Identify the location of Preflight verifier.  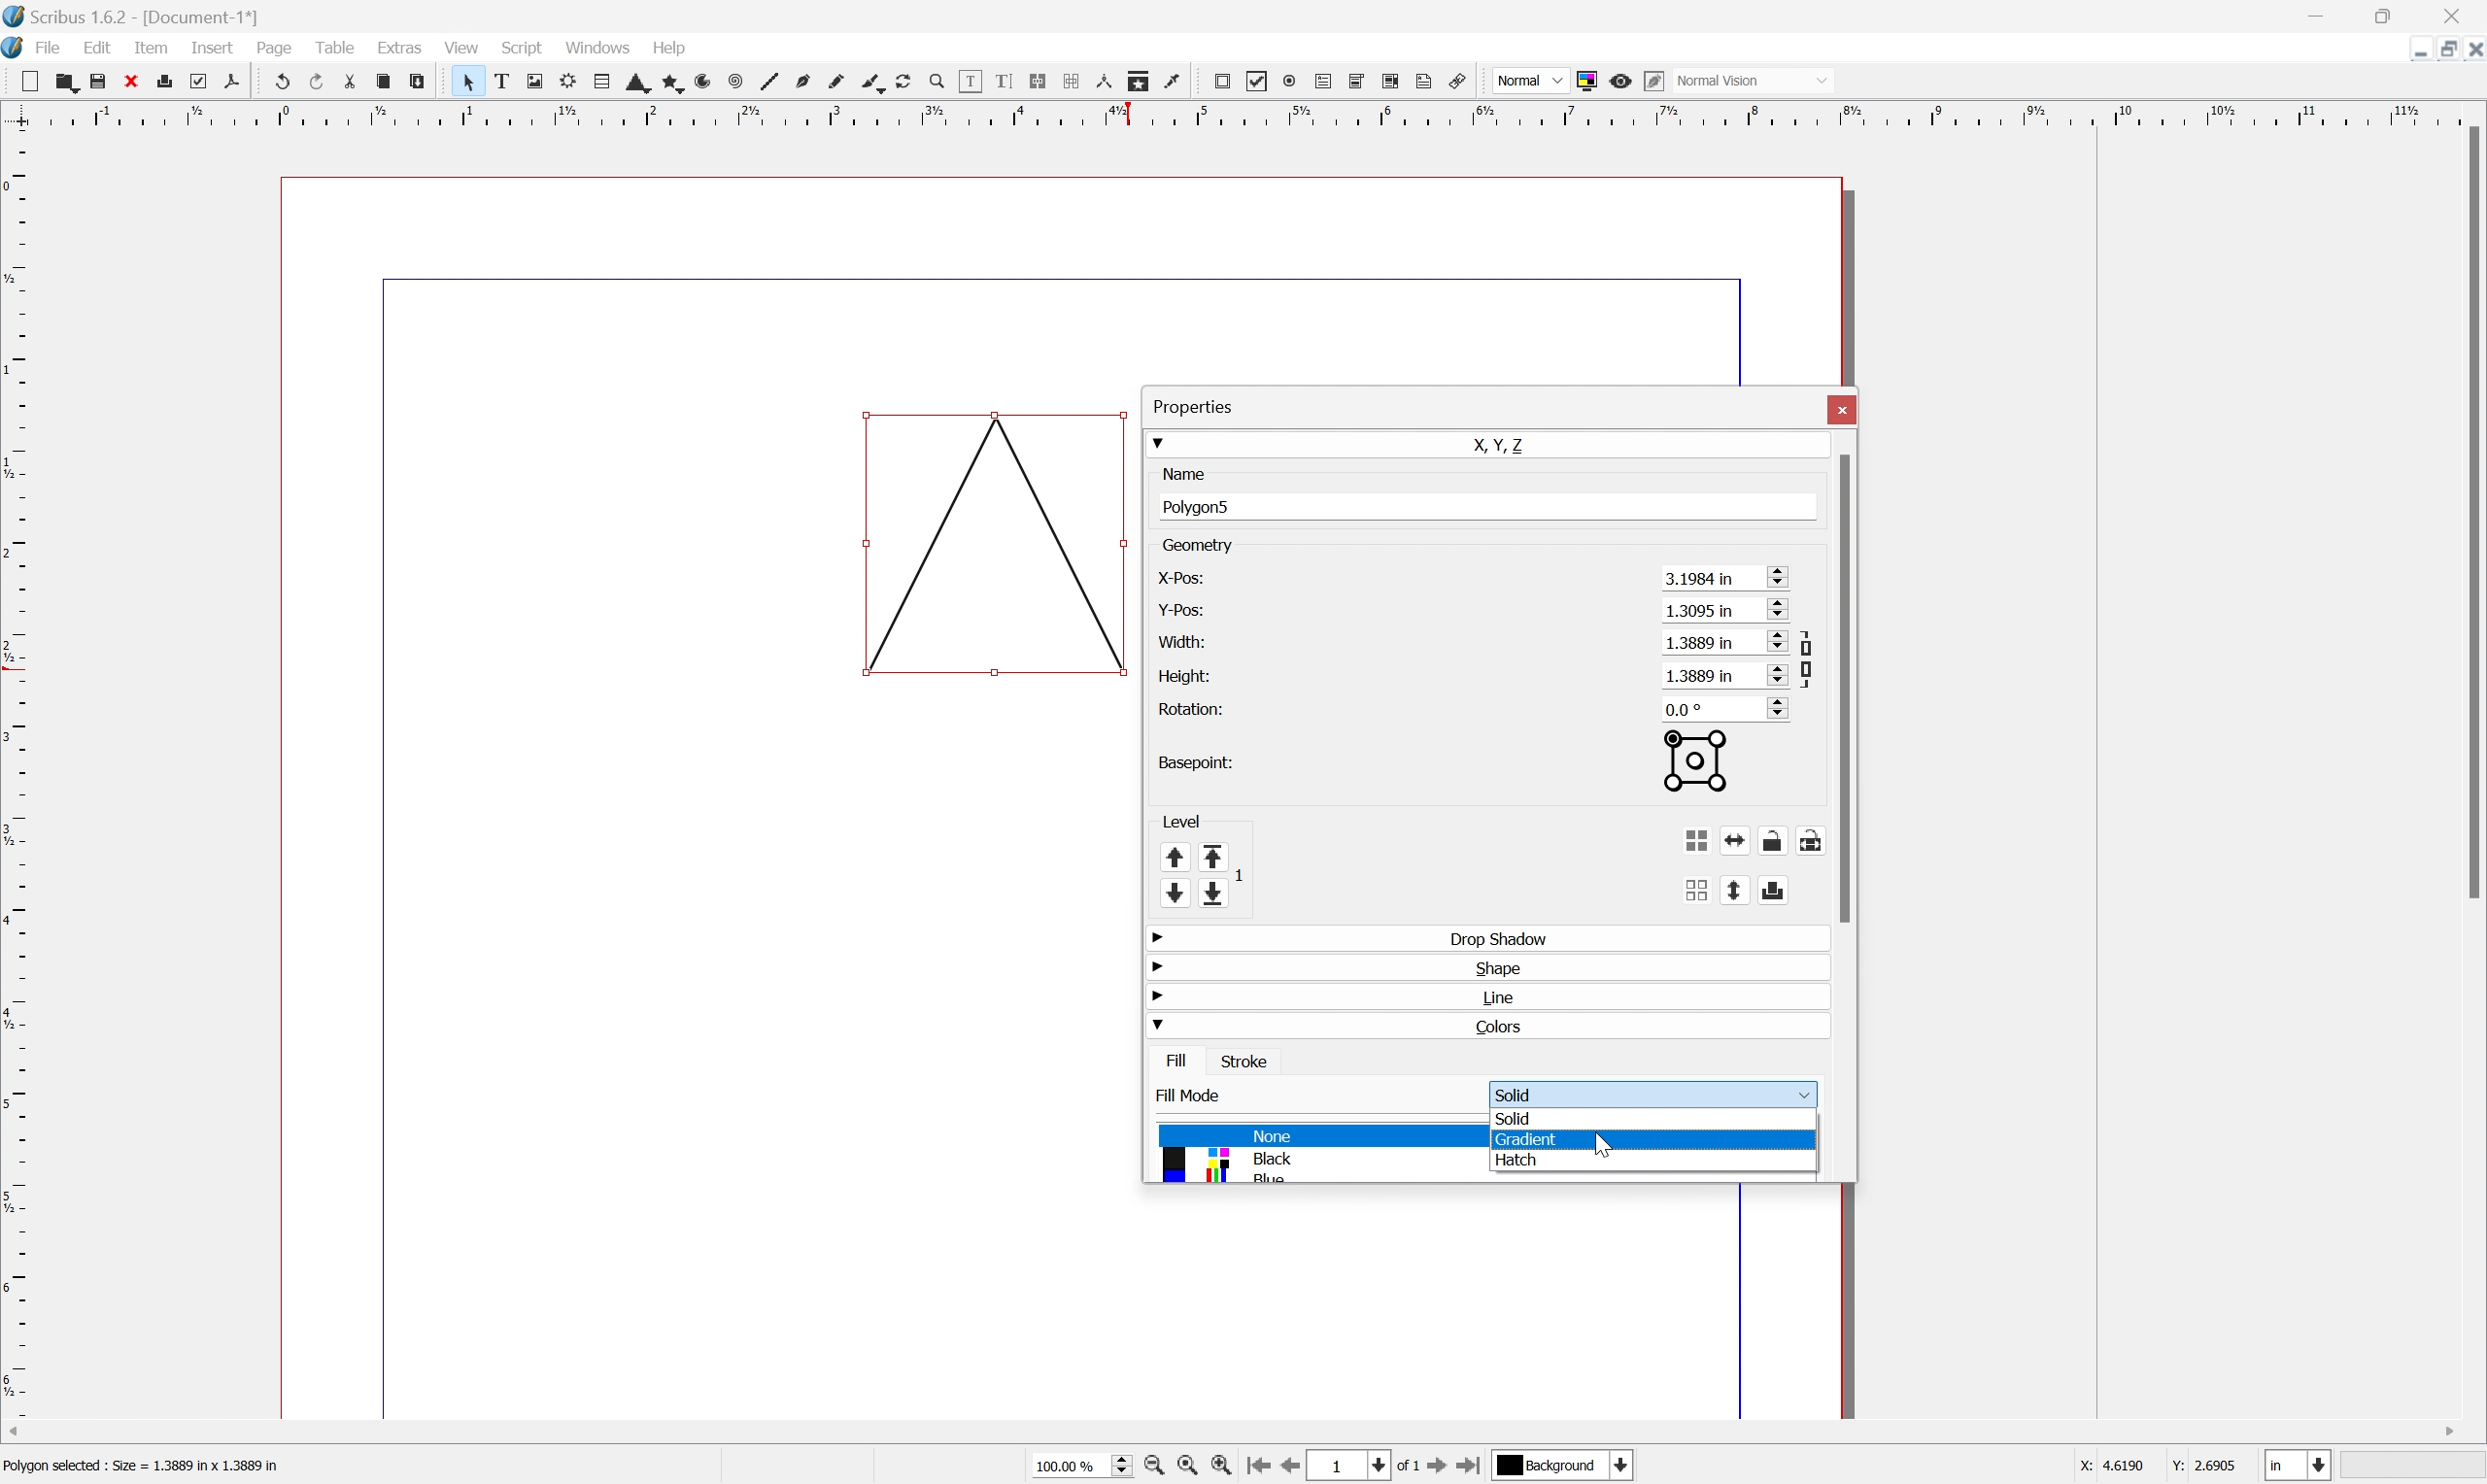
(198, 81).